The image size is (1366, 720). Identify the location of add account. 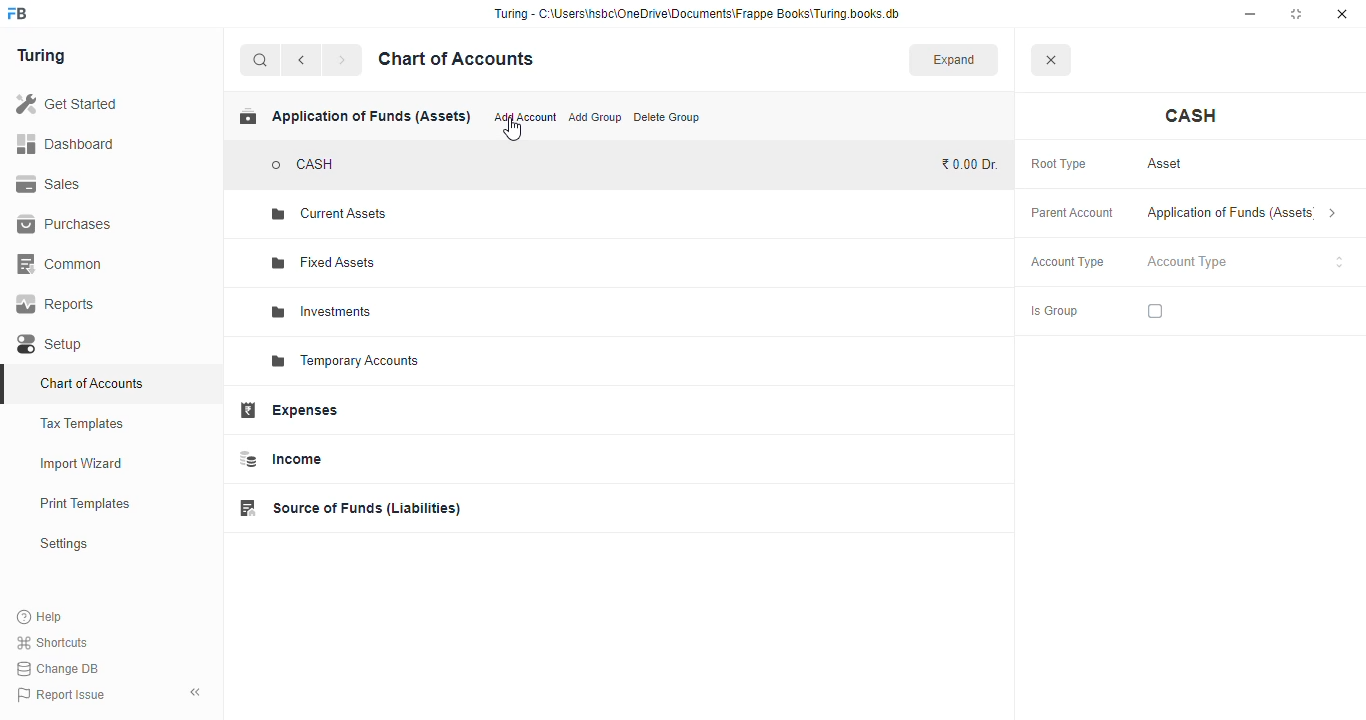
(526, 116).